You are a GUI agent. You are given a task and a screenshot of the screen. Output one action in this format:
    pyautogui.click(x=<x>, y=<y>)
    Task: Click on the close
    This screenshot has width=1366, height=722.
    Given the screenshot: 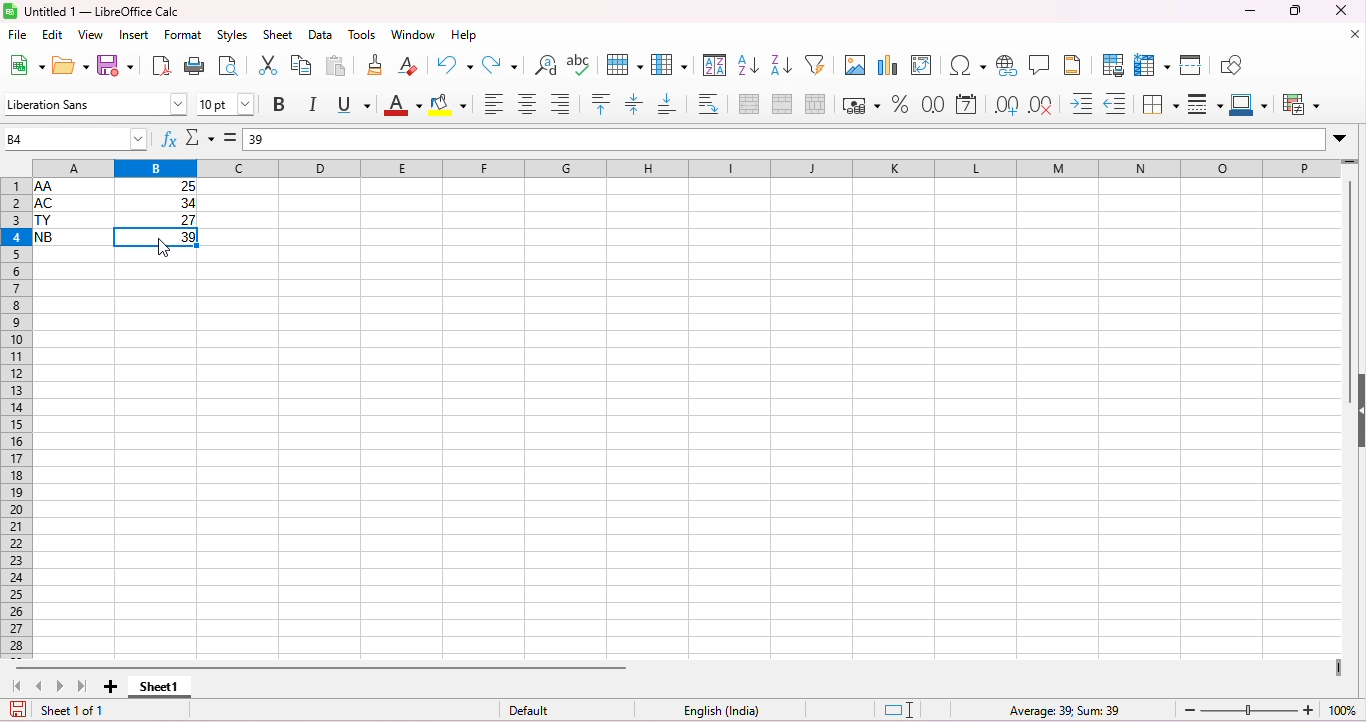 What is the action you would take?
    pyautogui.click(x=1354, y=35)
    